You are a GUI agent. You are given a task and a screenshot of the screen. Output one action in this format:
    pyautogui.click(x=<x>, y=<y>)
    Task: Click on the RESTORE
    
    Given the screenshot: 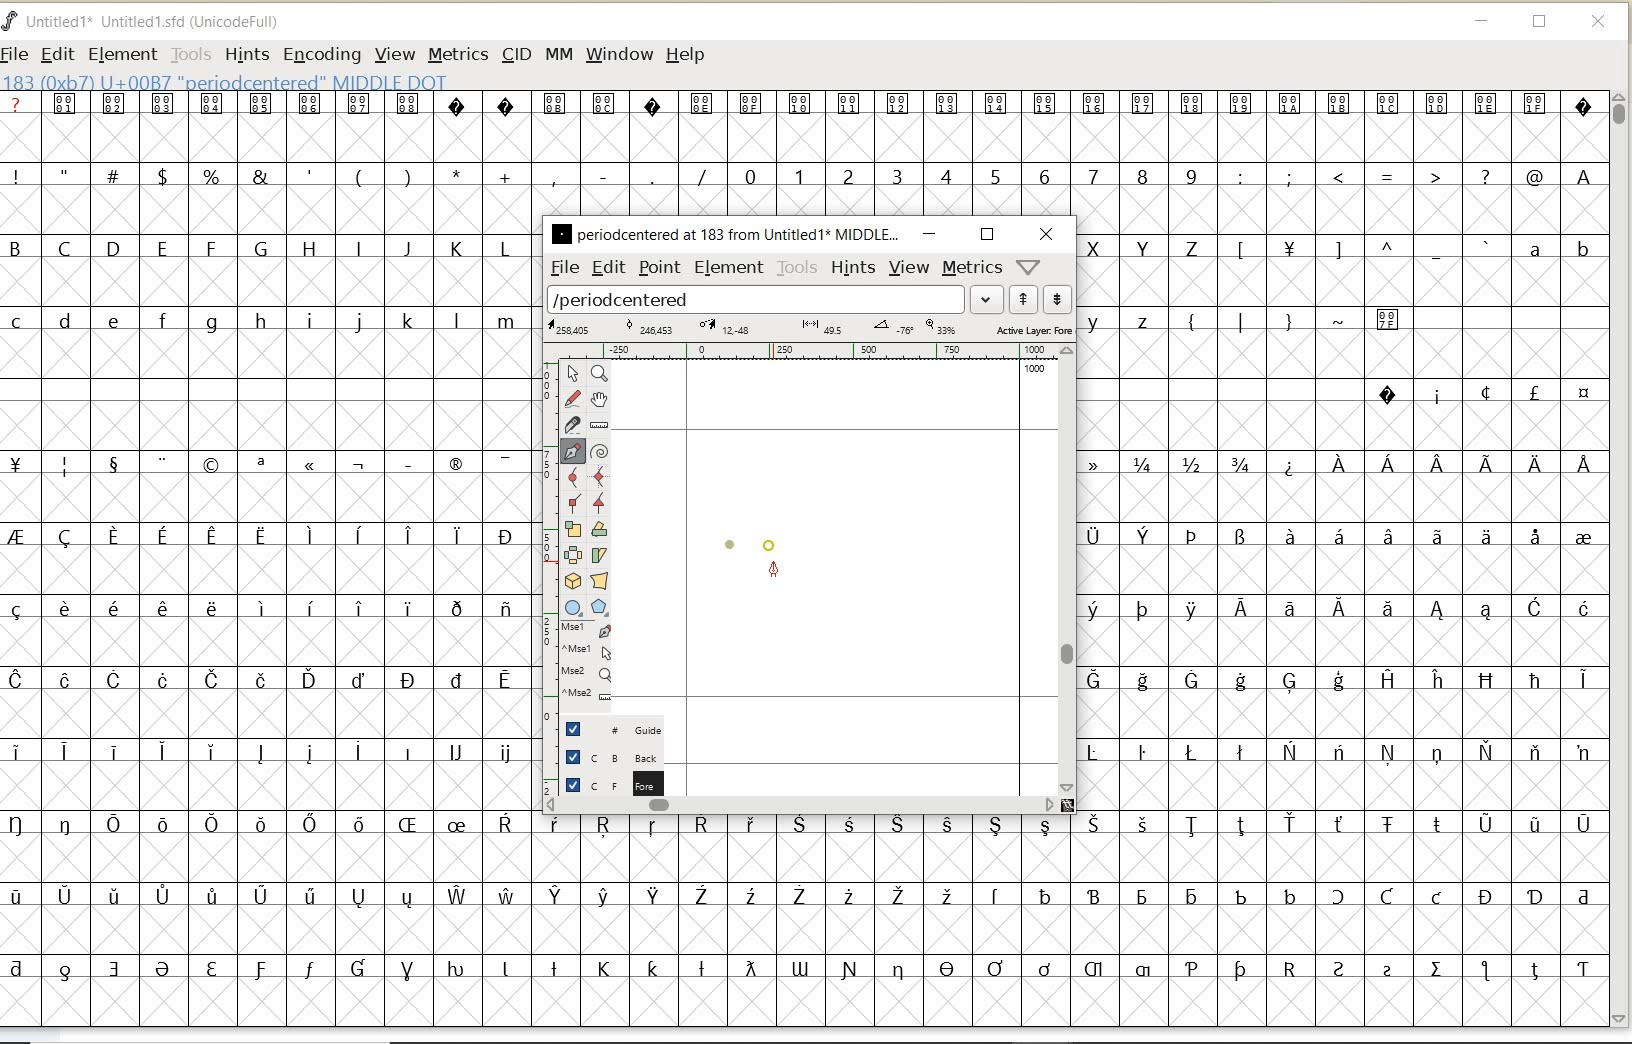 What is the action you would take?
    pyautogui.click(x=1540, y=25)
    